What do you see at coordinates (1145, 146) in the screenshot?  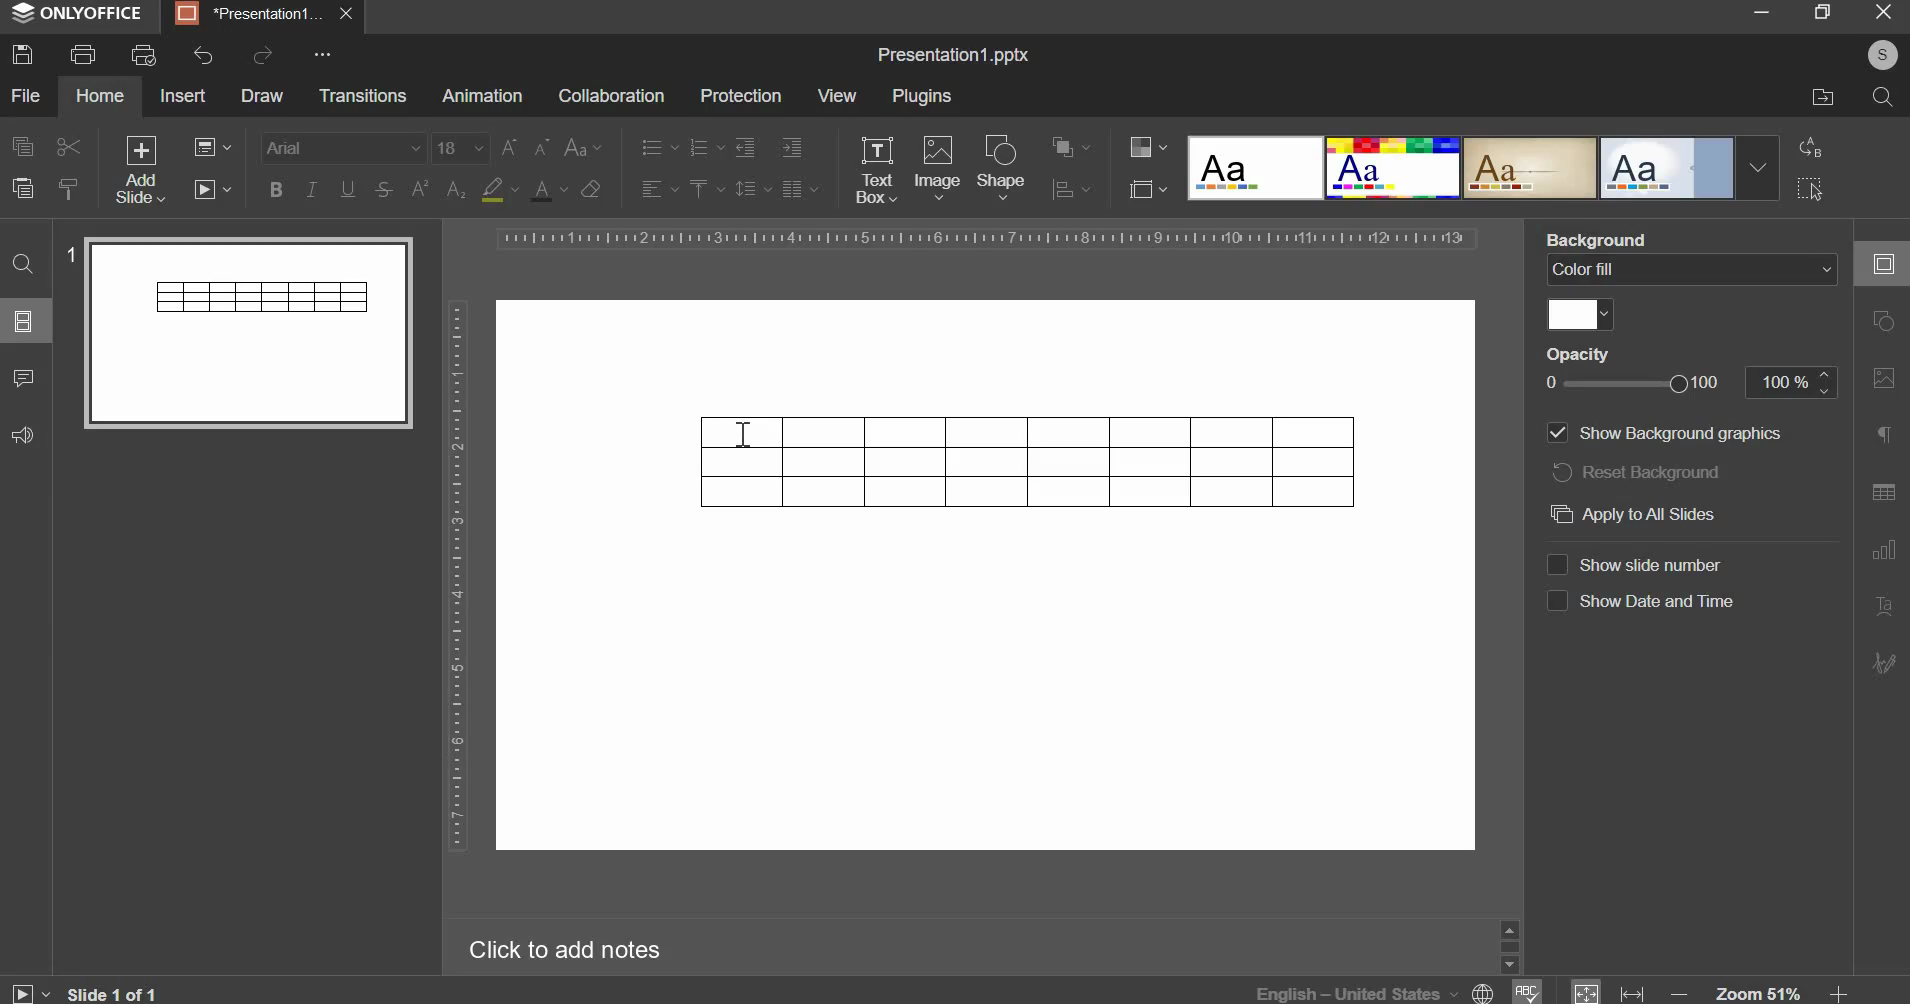 I see `design color` at bounding box center [1145, 146].